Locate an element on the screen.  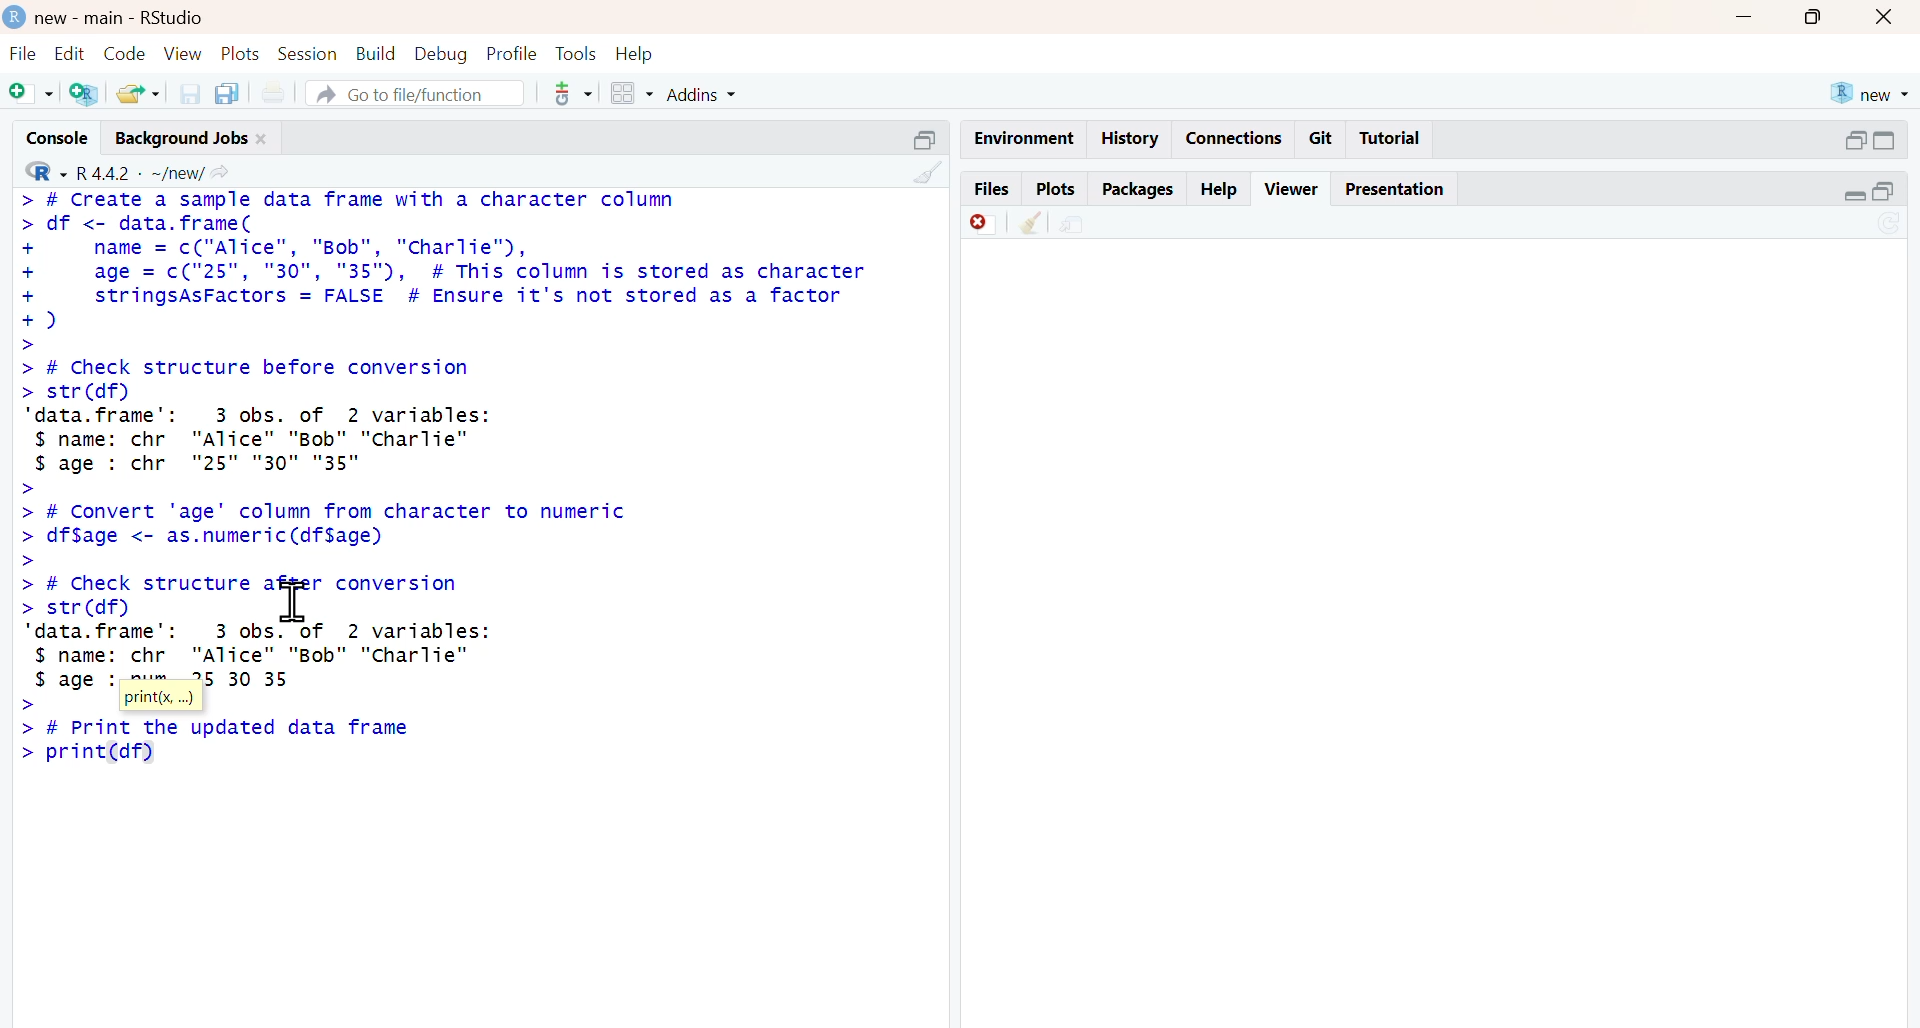
save is located at coordinates (190, 94).